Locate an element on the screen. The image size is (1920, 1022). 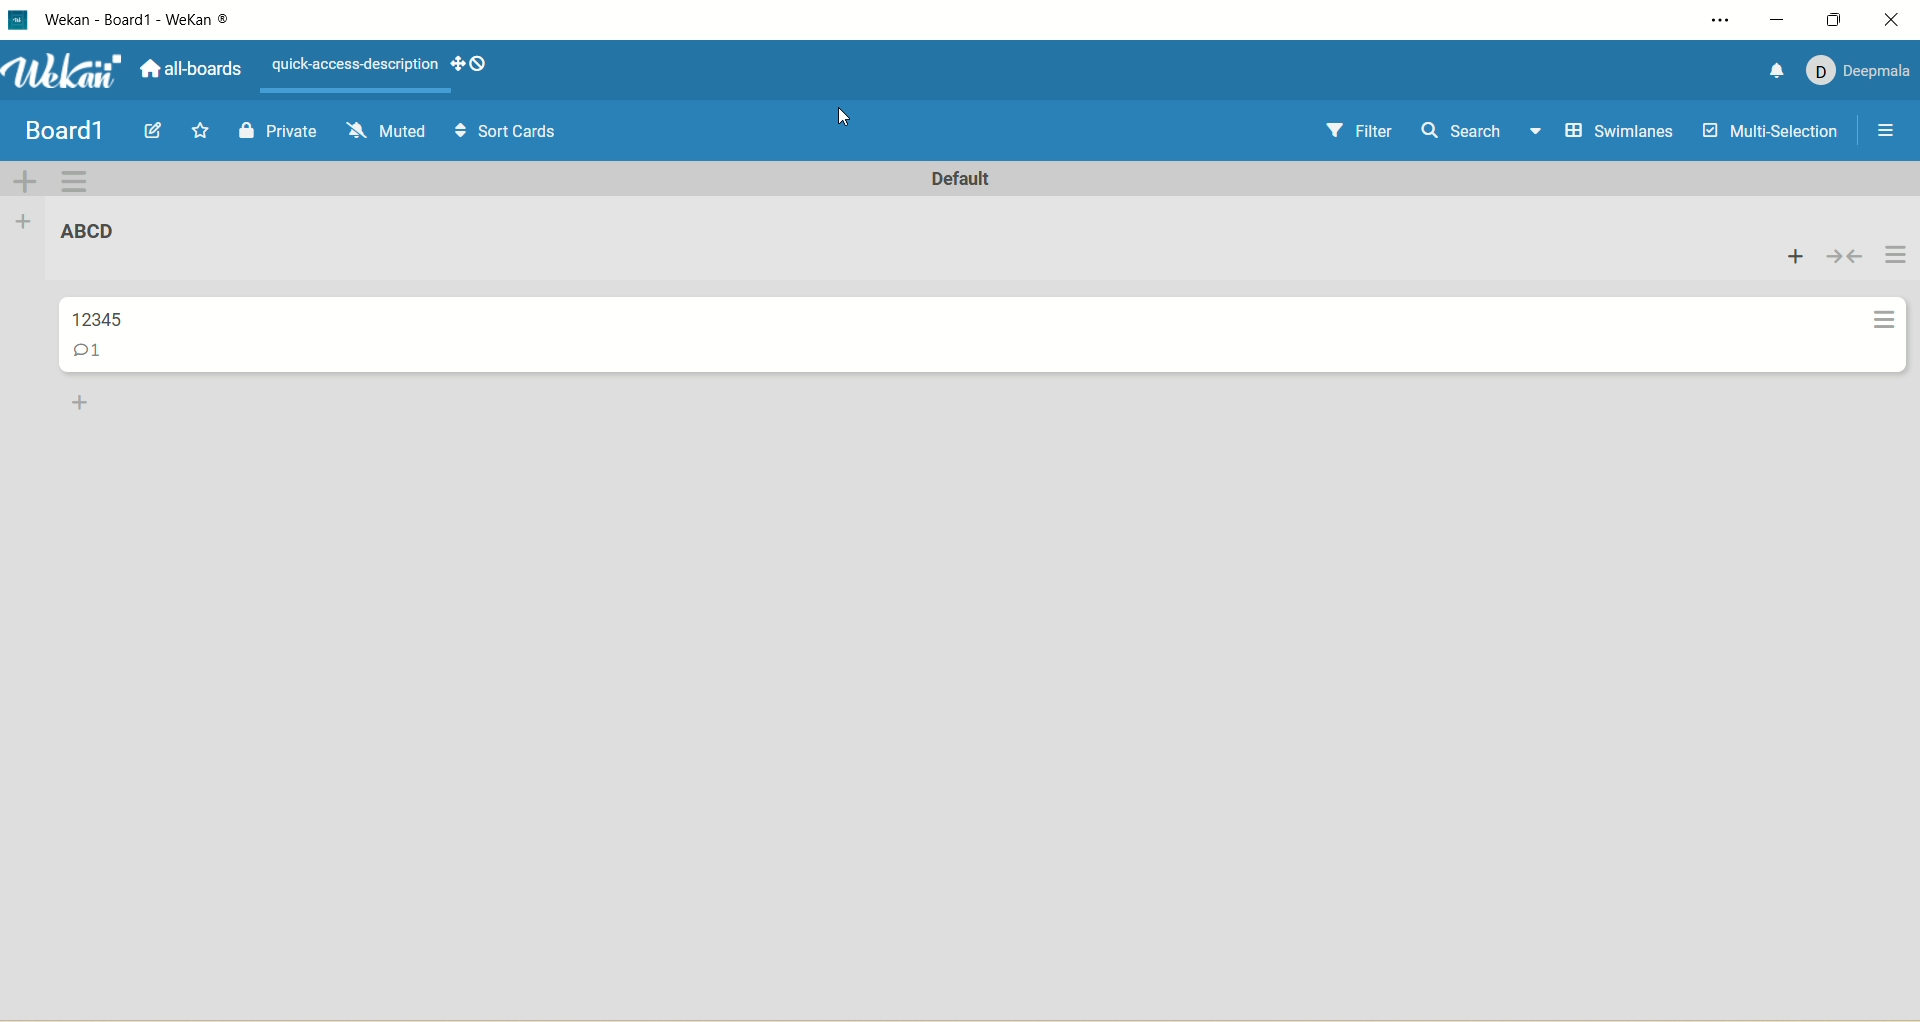
edit is located at coordinates (152, 131).